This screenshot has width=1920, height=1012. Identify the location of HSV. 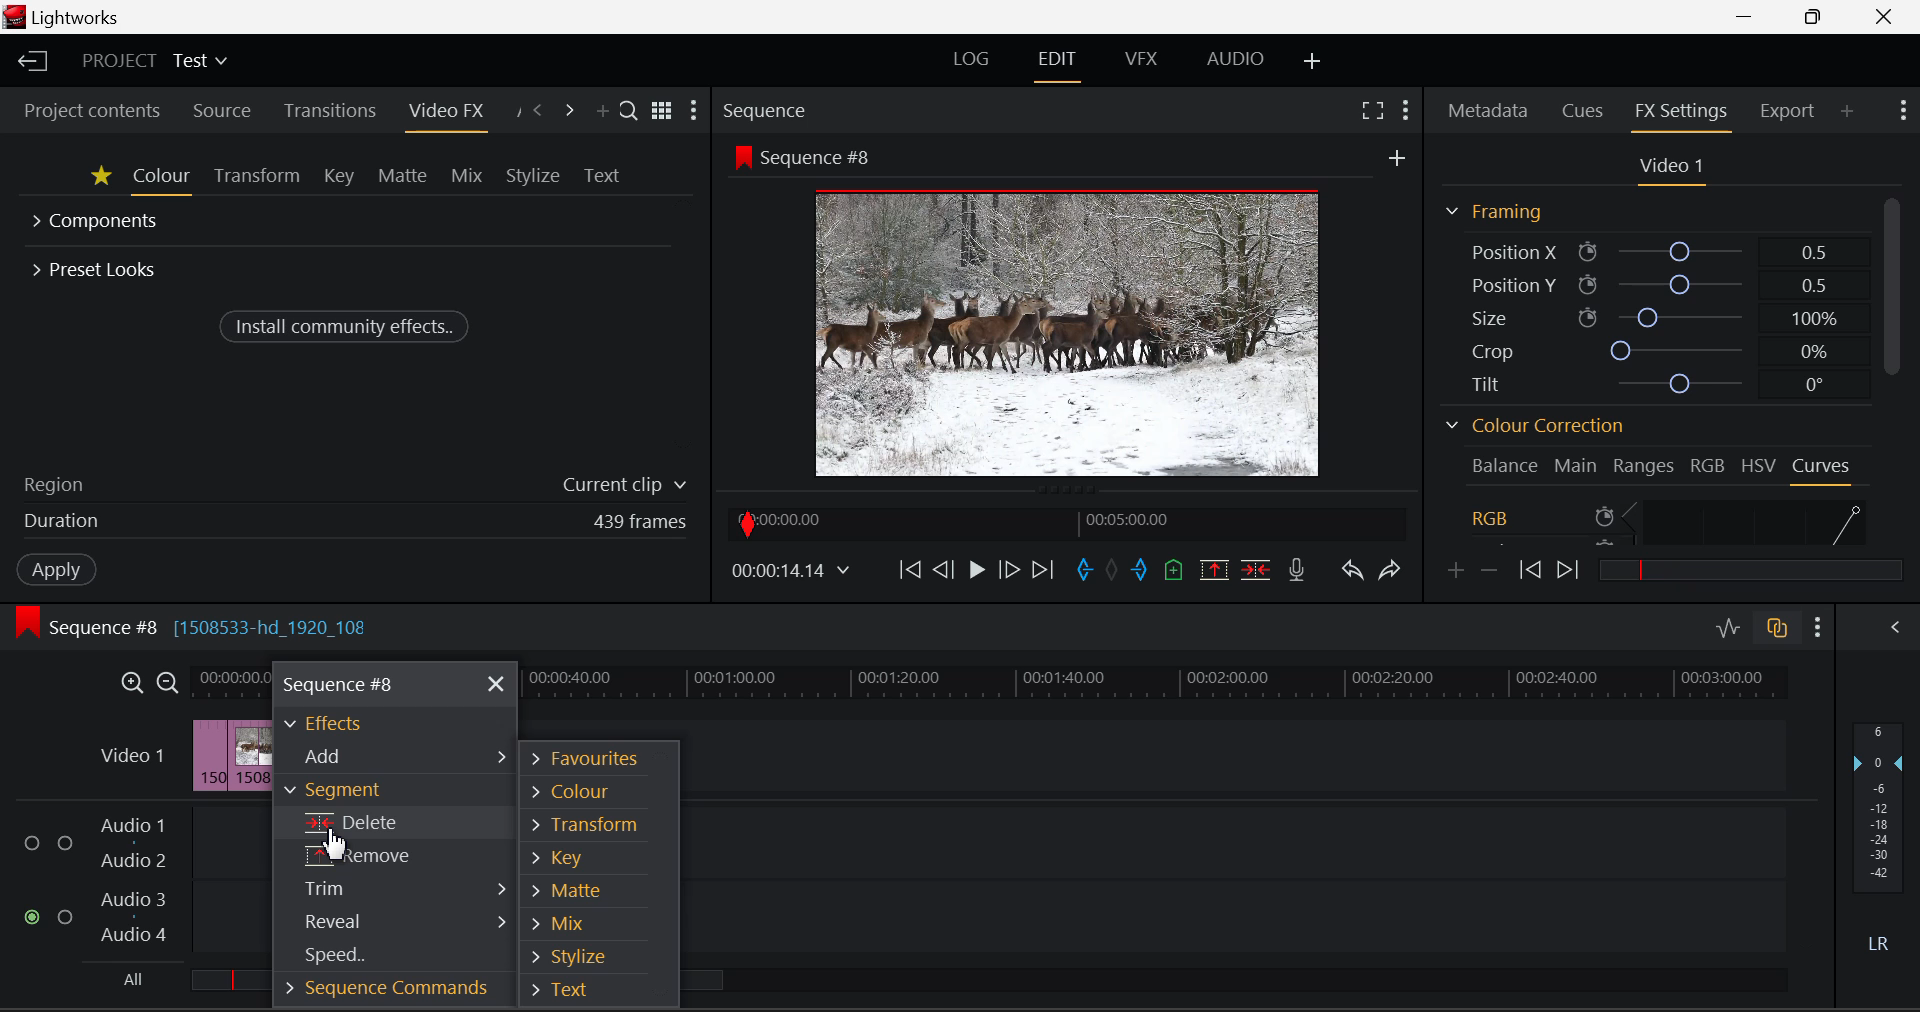
(1761, 463).